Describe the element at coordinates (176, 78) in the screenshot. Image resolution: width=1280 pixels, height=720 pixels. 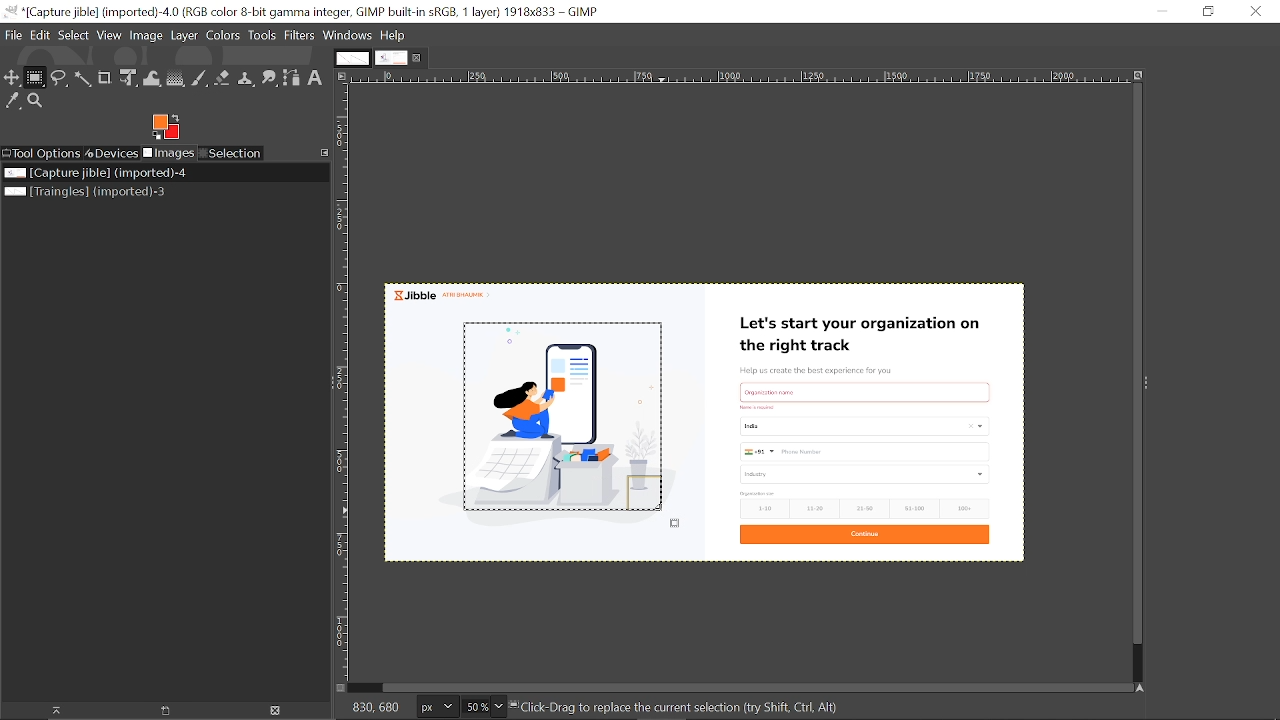
I see `Gradient tool` at that location.